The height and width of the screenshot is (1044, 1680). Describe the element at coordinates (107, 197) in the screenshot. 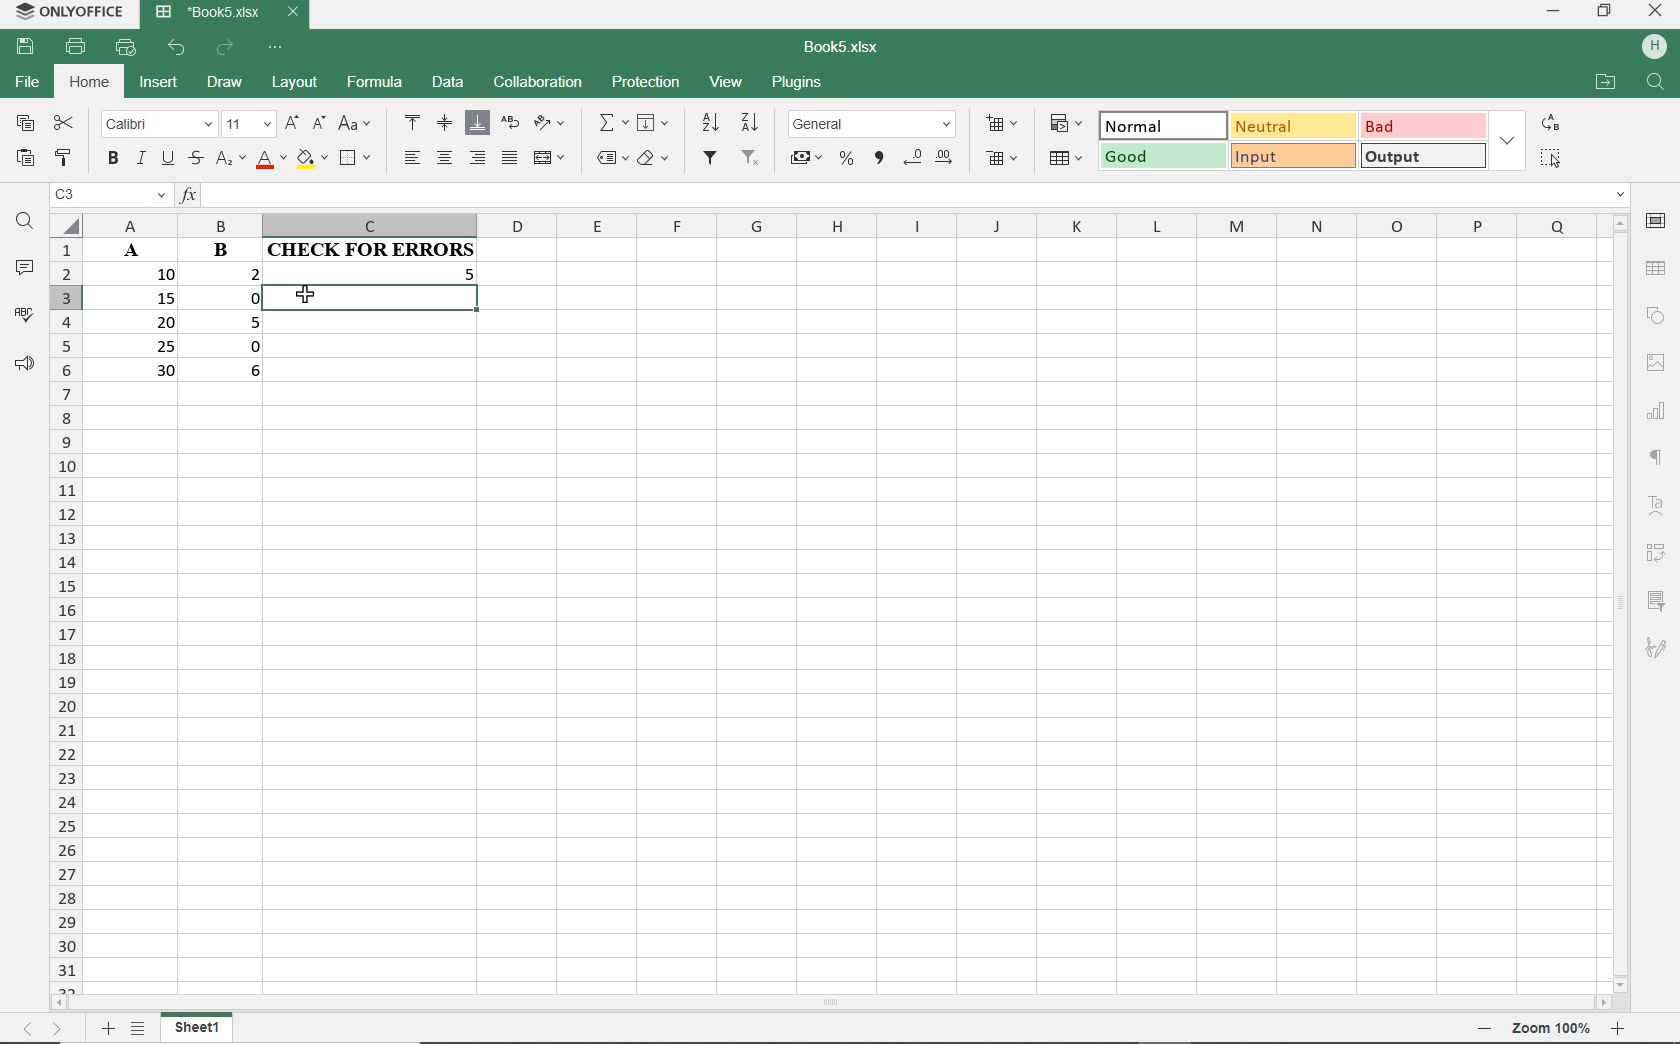

I see `NAME MANAGER` at that location.